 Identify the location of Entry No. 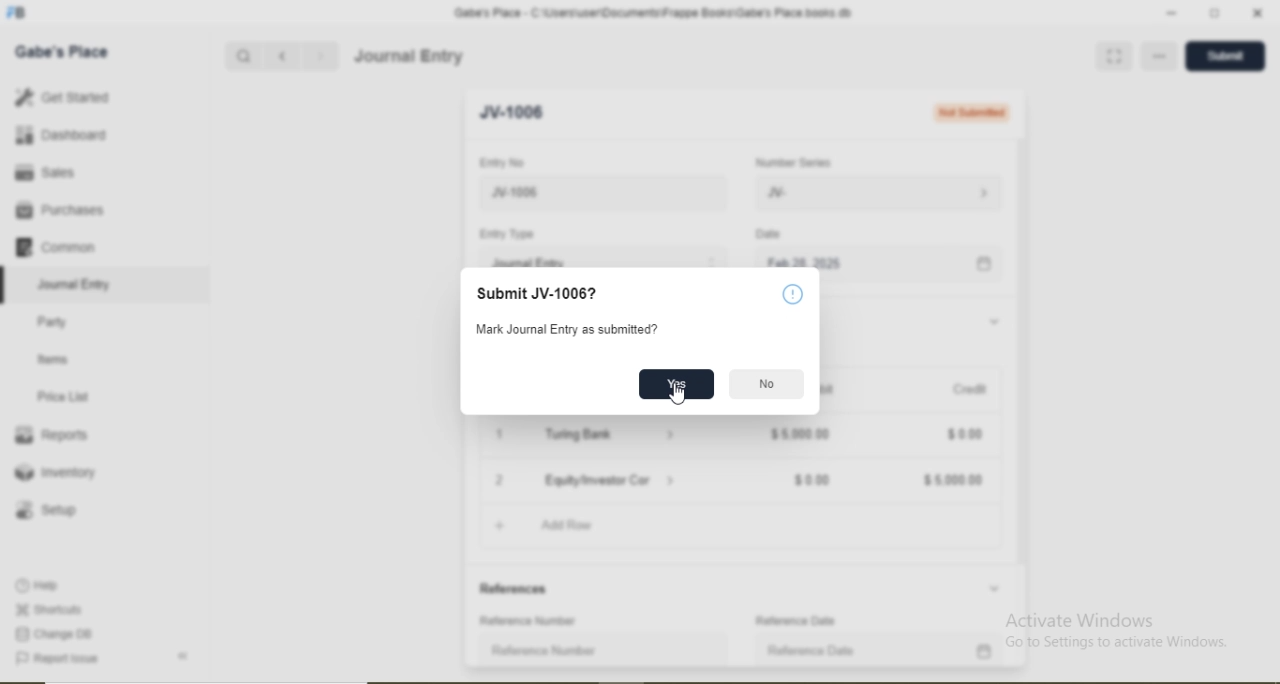
(501, 162).